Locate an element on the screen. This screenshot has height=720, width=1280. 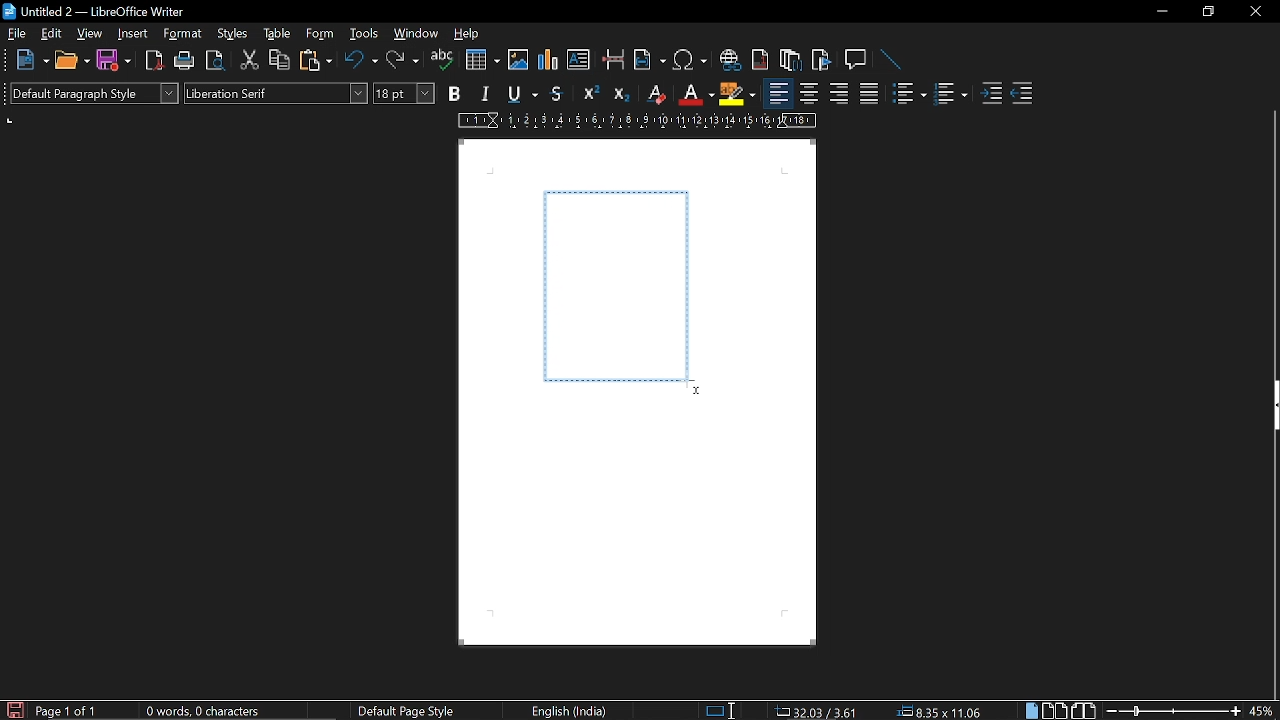
copy is located at coordinates (278, 61).